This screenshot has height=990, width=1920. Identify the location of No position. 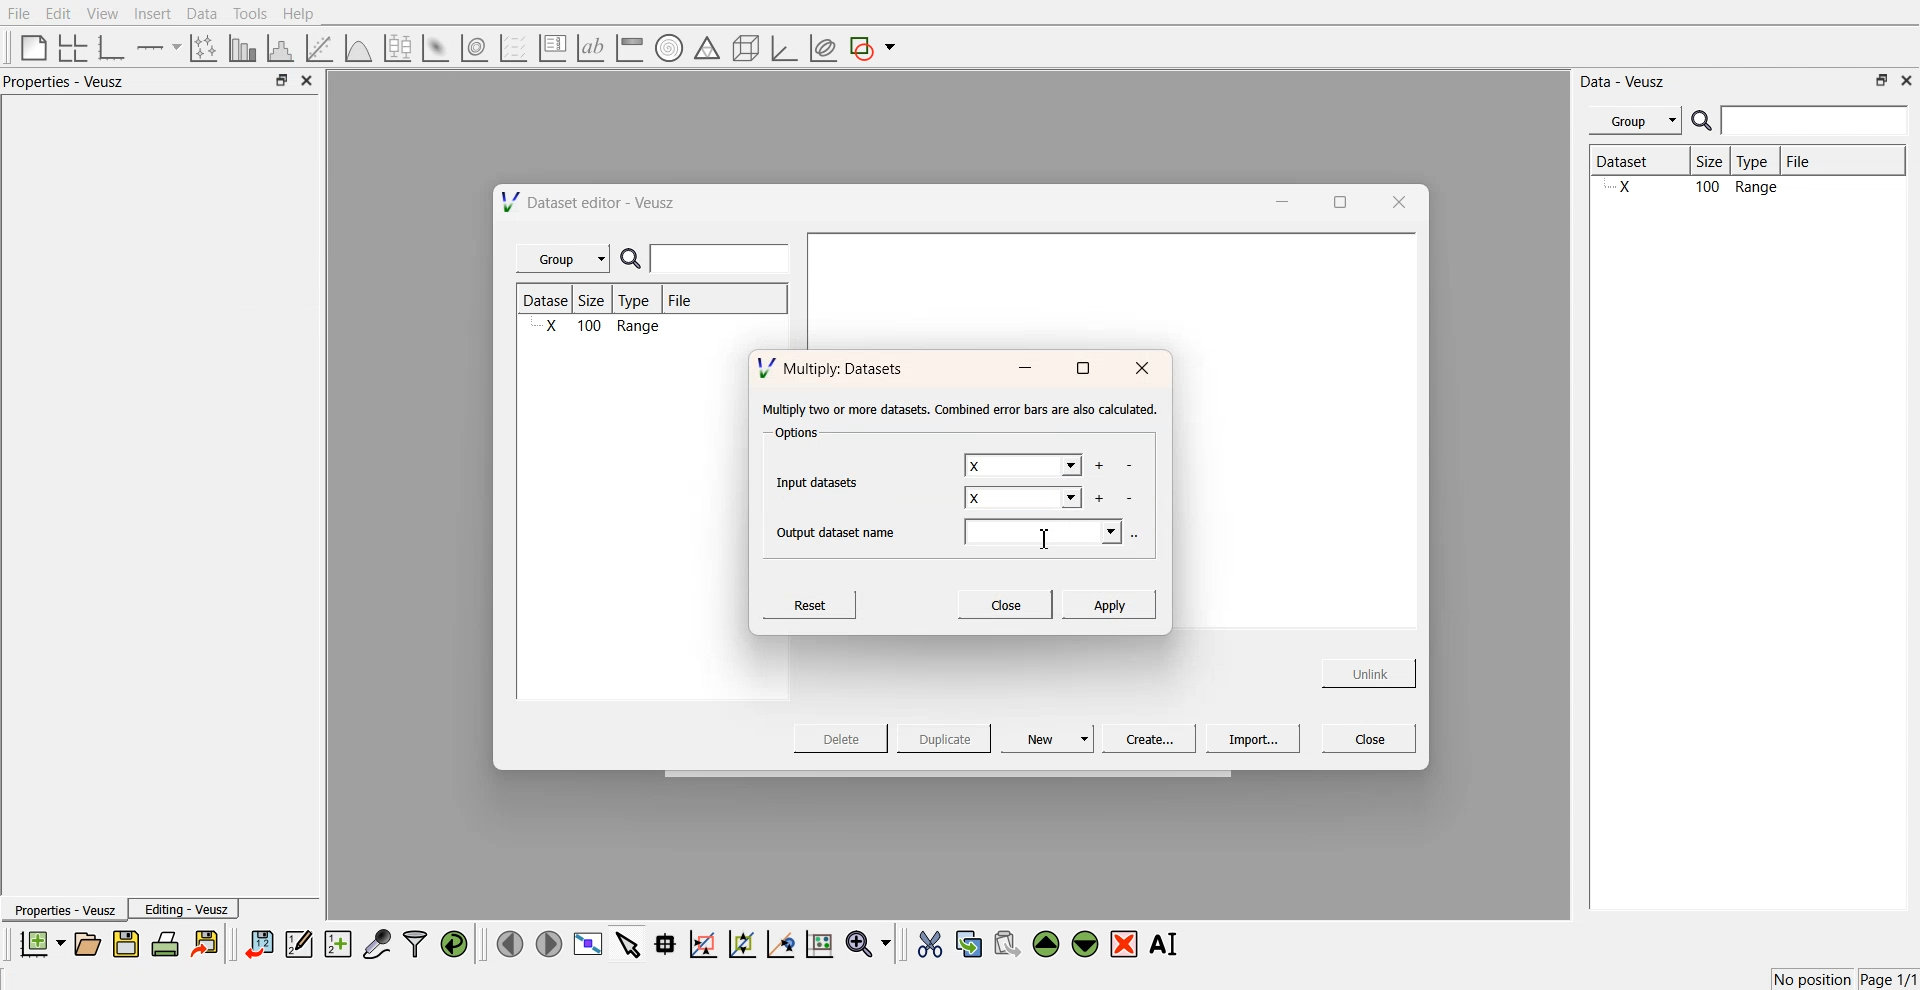
(1815, 977).